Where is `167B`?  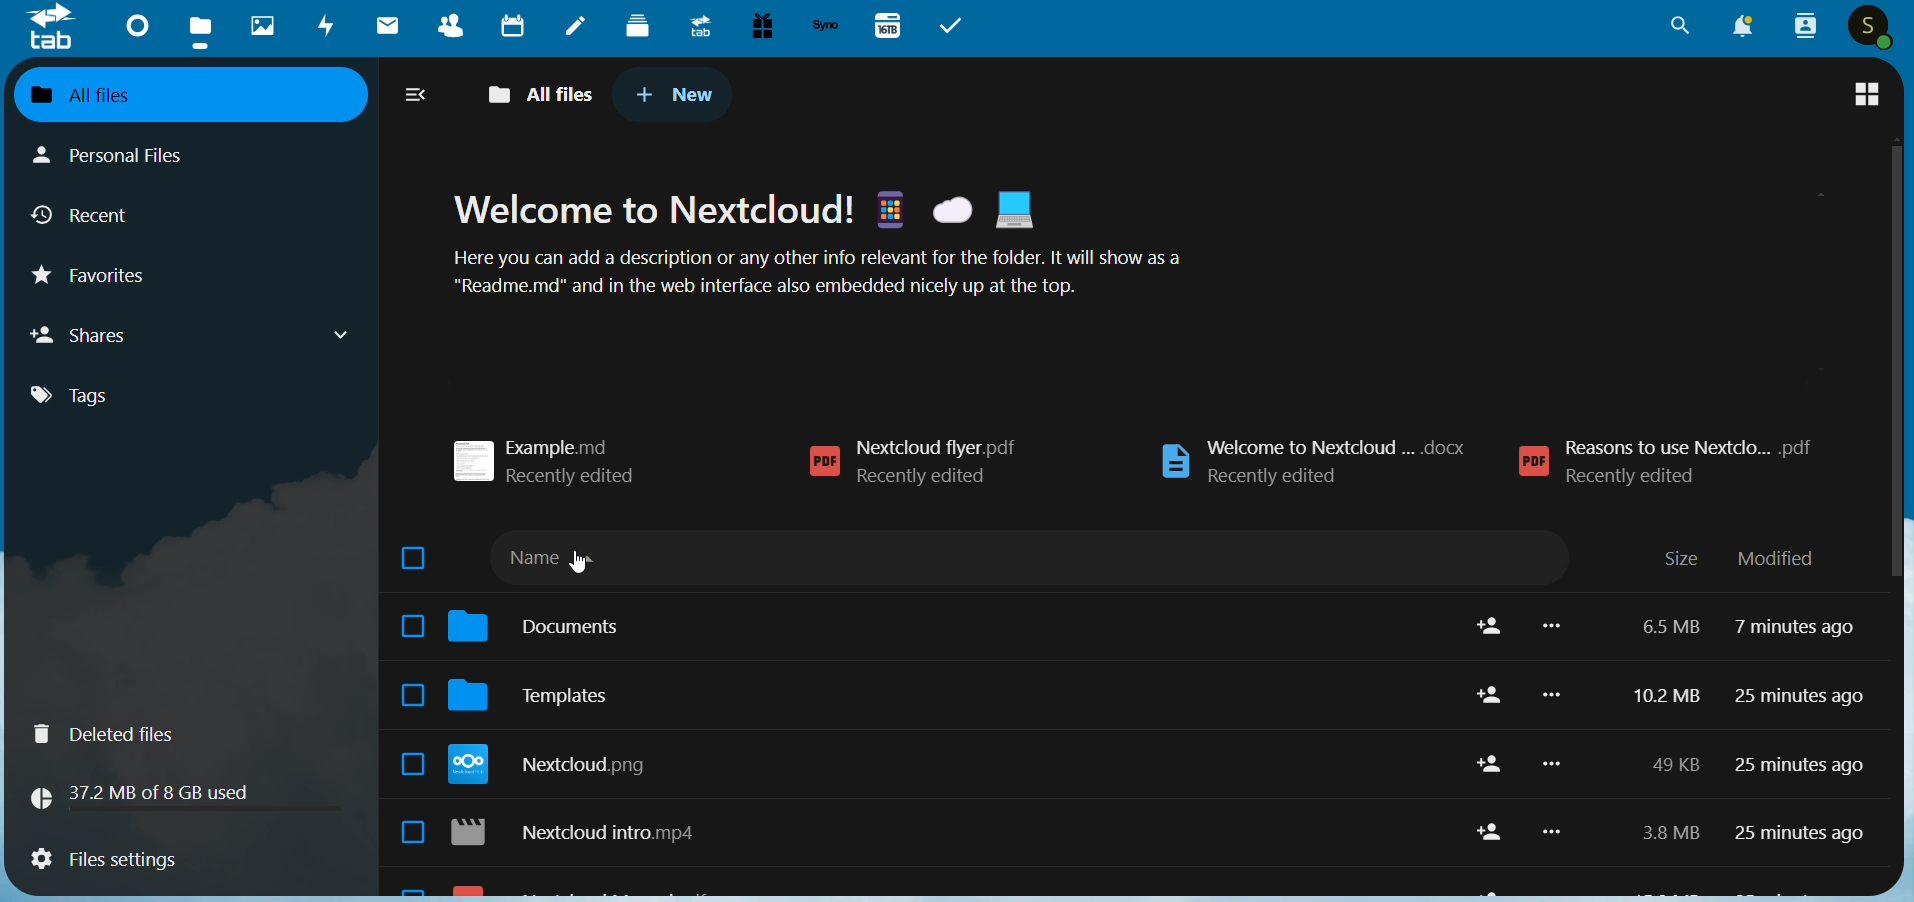
167B is located at coordinates (886, 24).